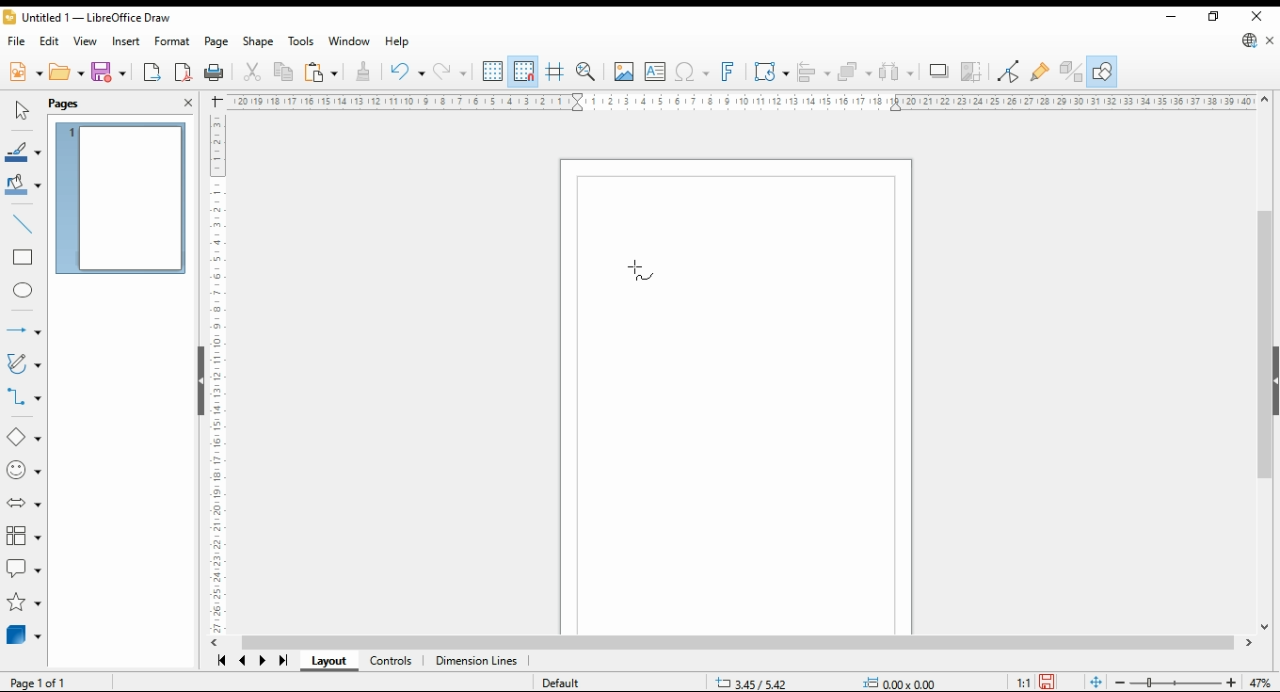 The width and height of the screenshot is (1280, 692). What do you see at coordinates (21, 223) in the screenshot?
I see `insert line` at bounding box center [21, 223].